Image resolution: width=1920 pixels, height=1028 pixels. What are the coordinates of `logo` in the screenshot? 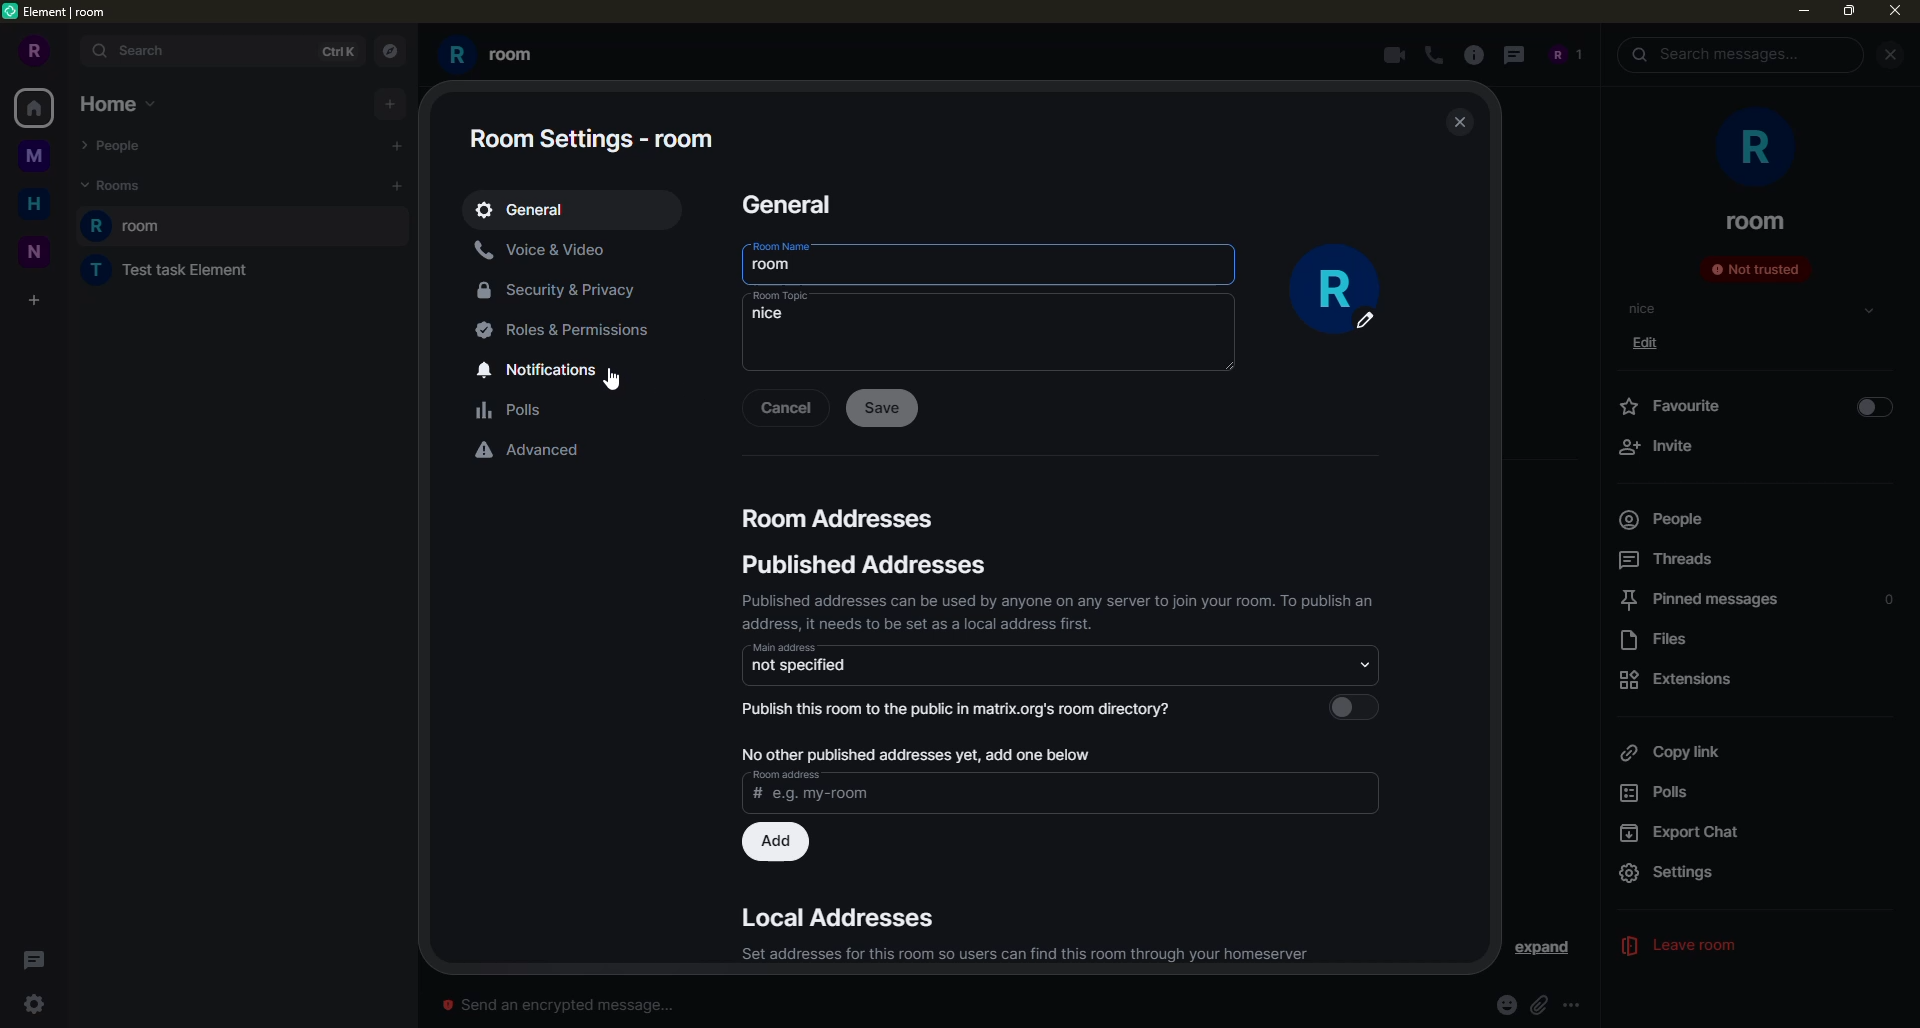 It's located at (13, 13).